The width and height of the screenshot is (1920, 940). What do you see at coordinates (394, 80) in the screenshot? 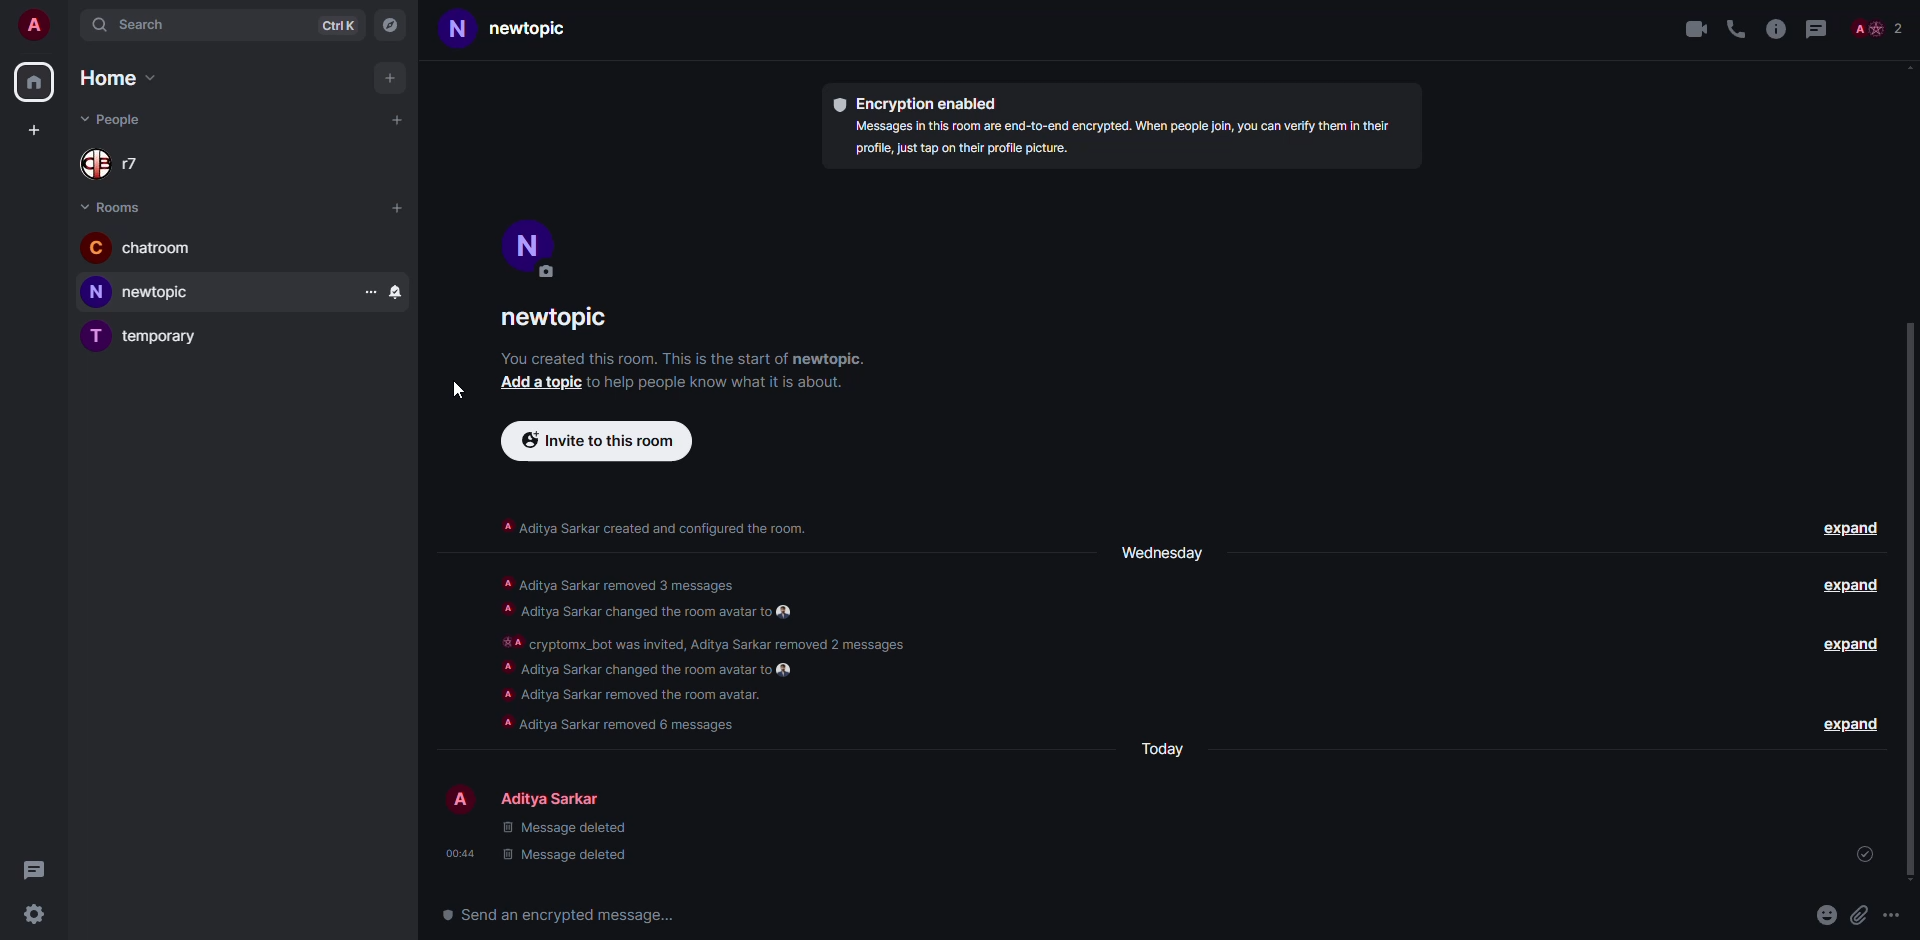
I see `add` at bounding box center [394, 80].